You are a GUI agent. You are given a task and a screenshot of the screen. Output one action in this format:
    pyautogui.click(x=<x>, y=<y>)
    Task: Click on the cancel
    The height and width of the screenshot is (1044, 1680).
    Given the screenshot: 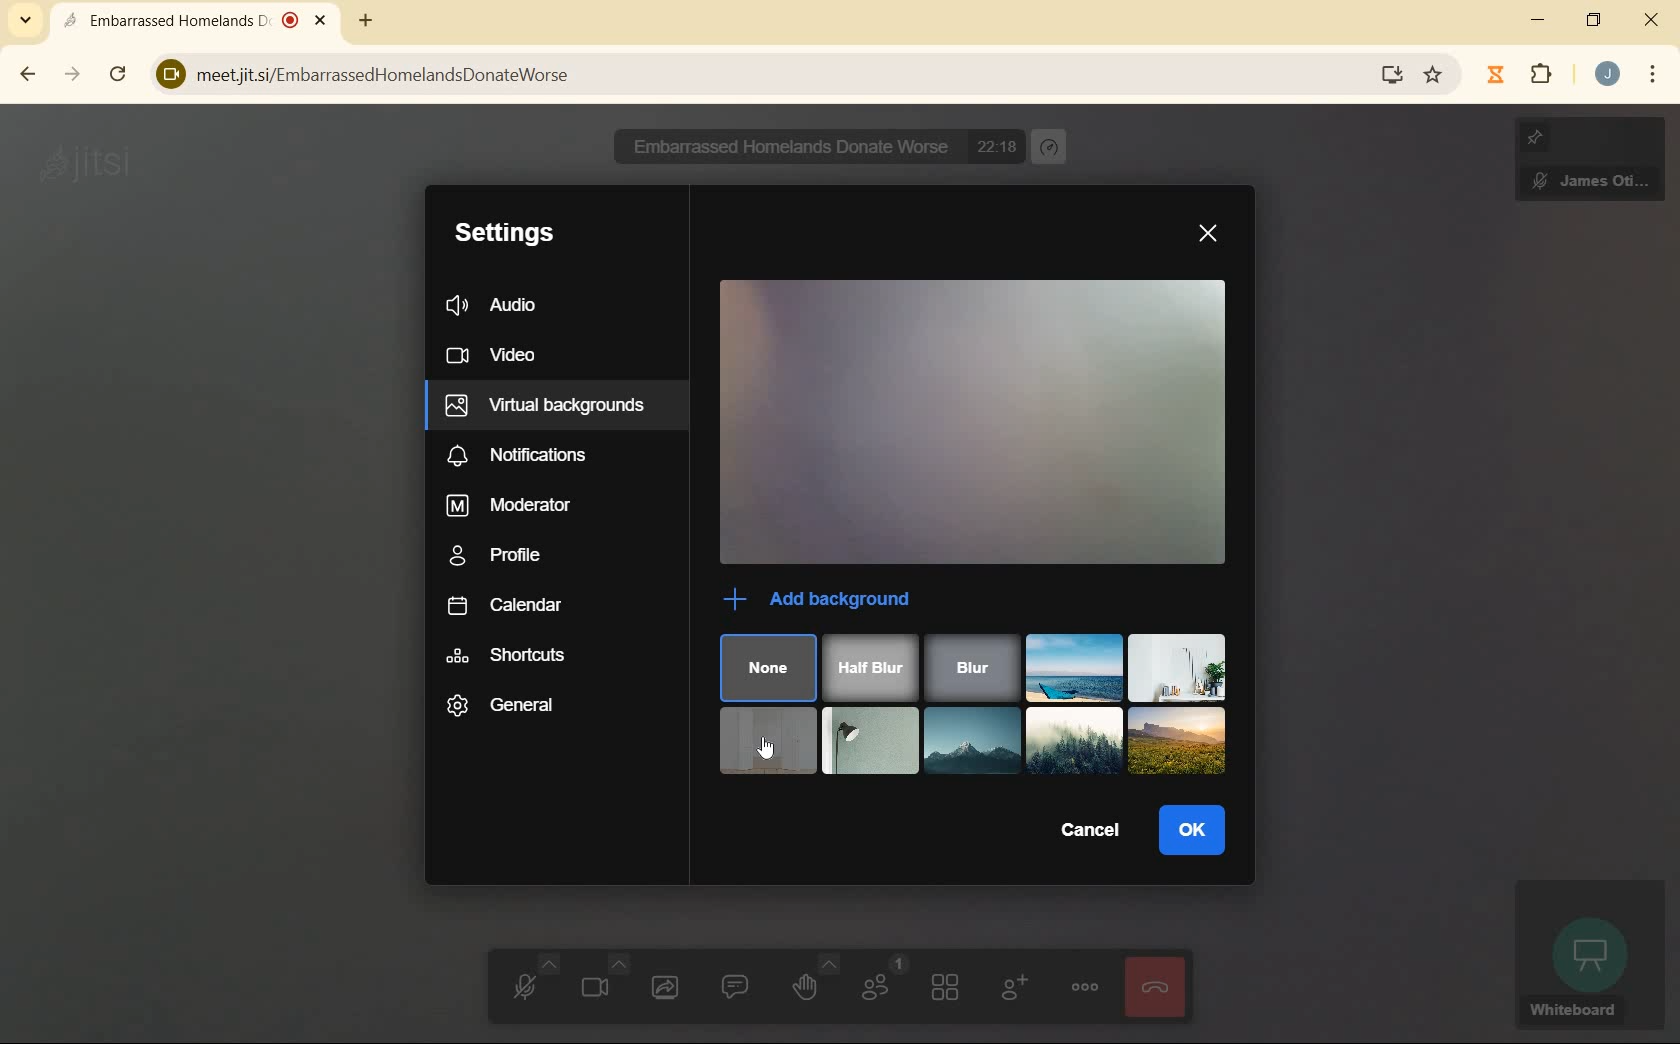 What is the action you would take?
    pyautogui.click(x=1085, y=832)
    